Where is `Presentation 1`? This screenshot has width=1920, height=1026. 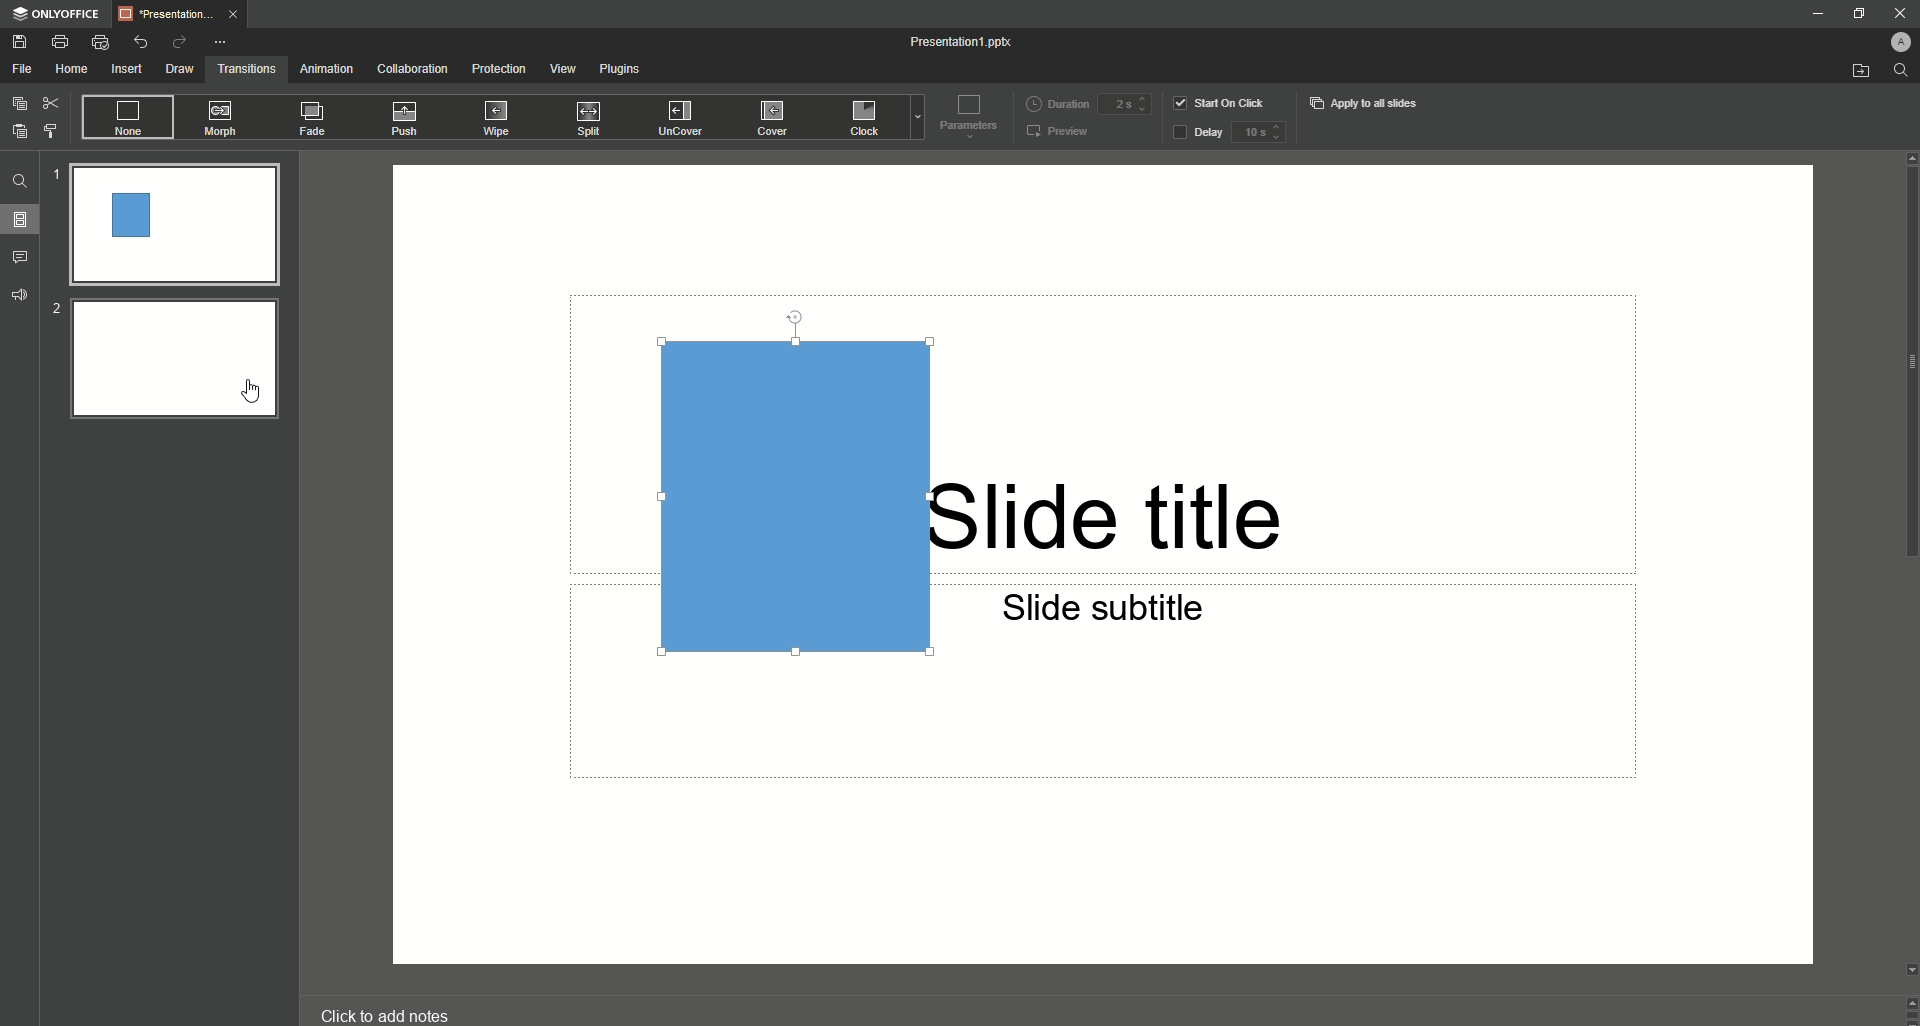
Presentation 1 is located at coordinates (965, 44).